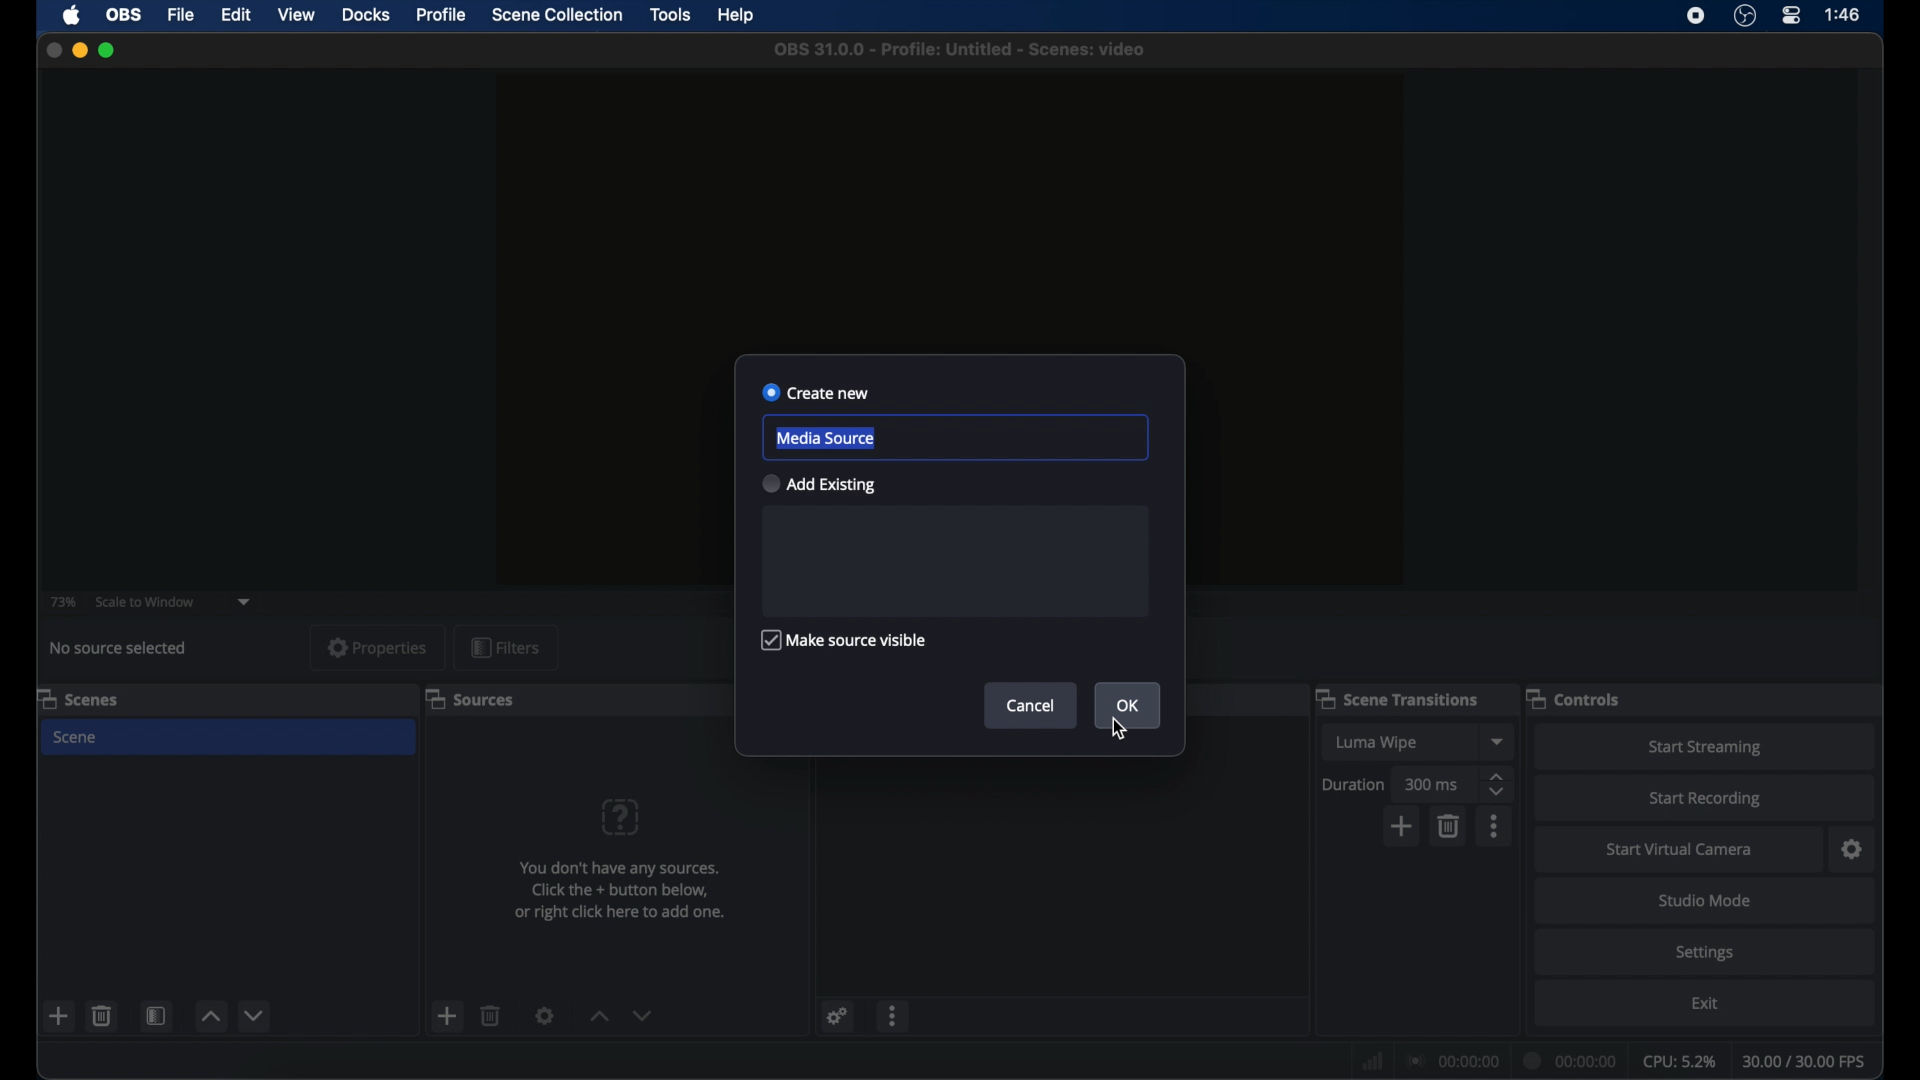  What do you see at coordinates (64, 603) in the screenshot?
I see `73%` at bounding box center [64, 603].